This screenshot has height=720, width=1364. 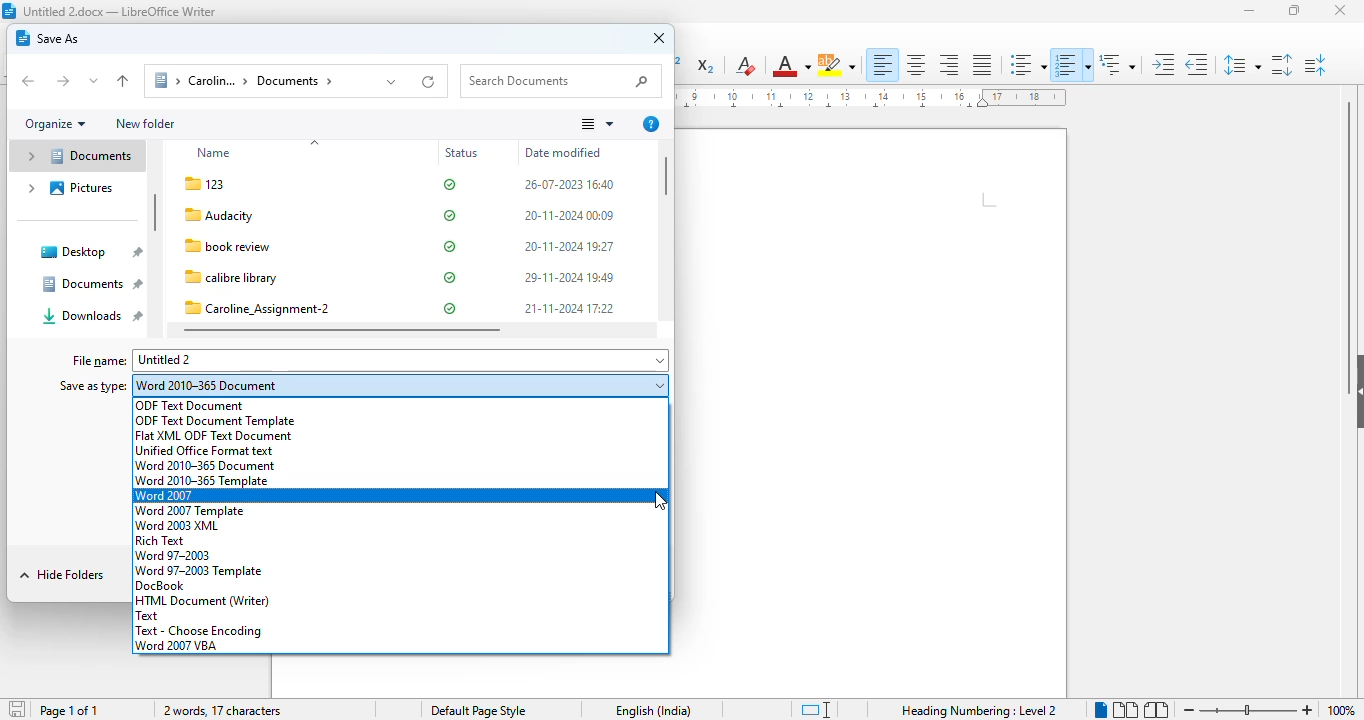 I want to click on file name, so click(x=260, y=247).